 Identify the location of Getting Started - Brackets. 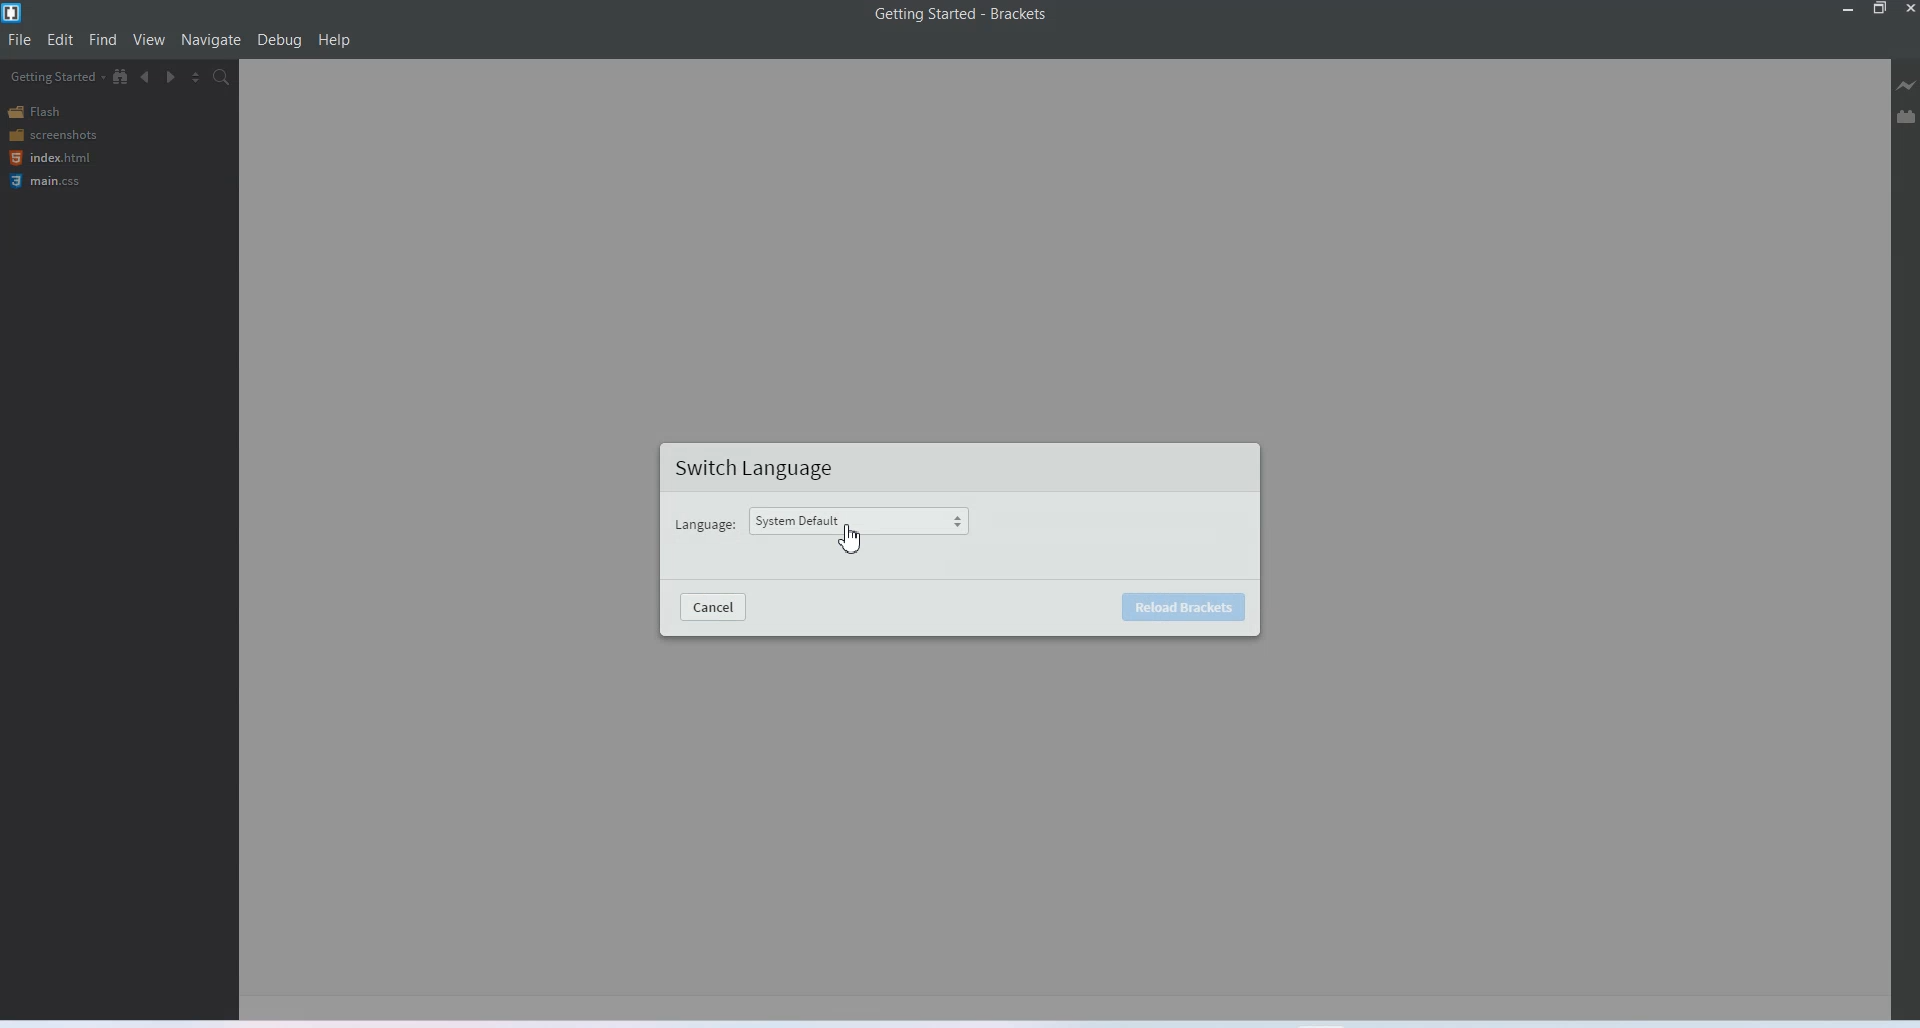
(960, 15).